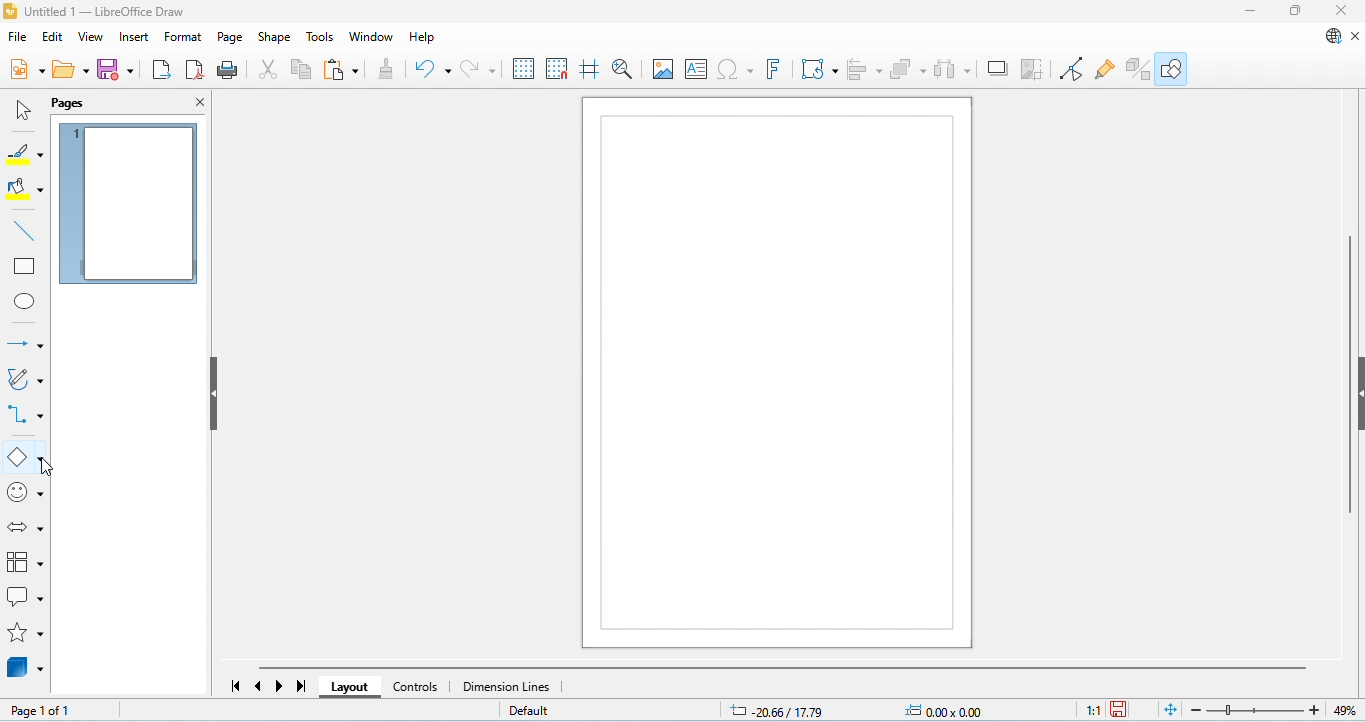 This screenshot has height=722, width=1366. Describe the element at coordinates (135, 38) in the screenshot. I see `insert` at that location.